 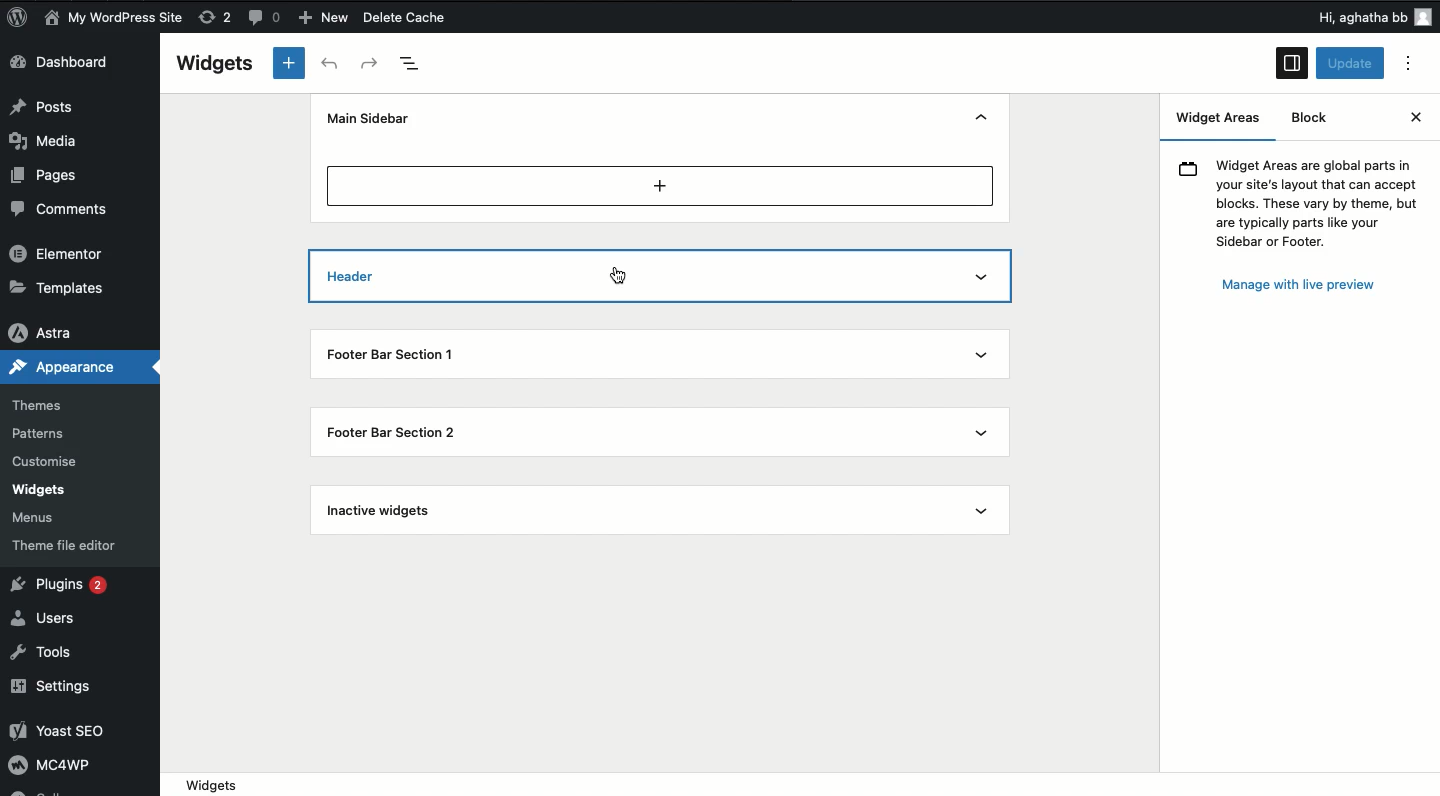 What do you see at coordinates (44, 515) in the screenshot?
I see `Menus` at bounding box center [44, 515].